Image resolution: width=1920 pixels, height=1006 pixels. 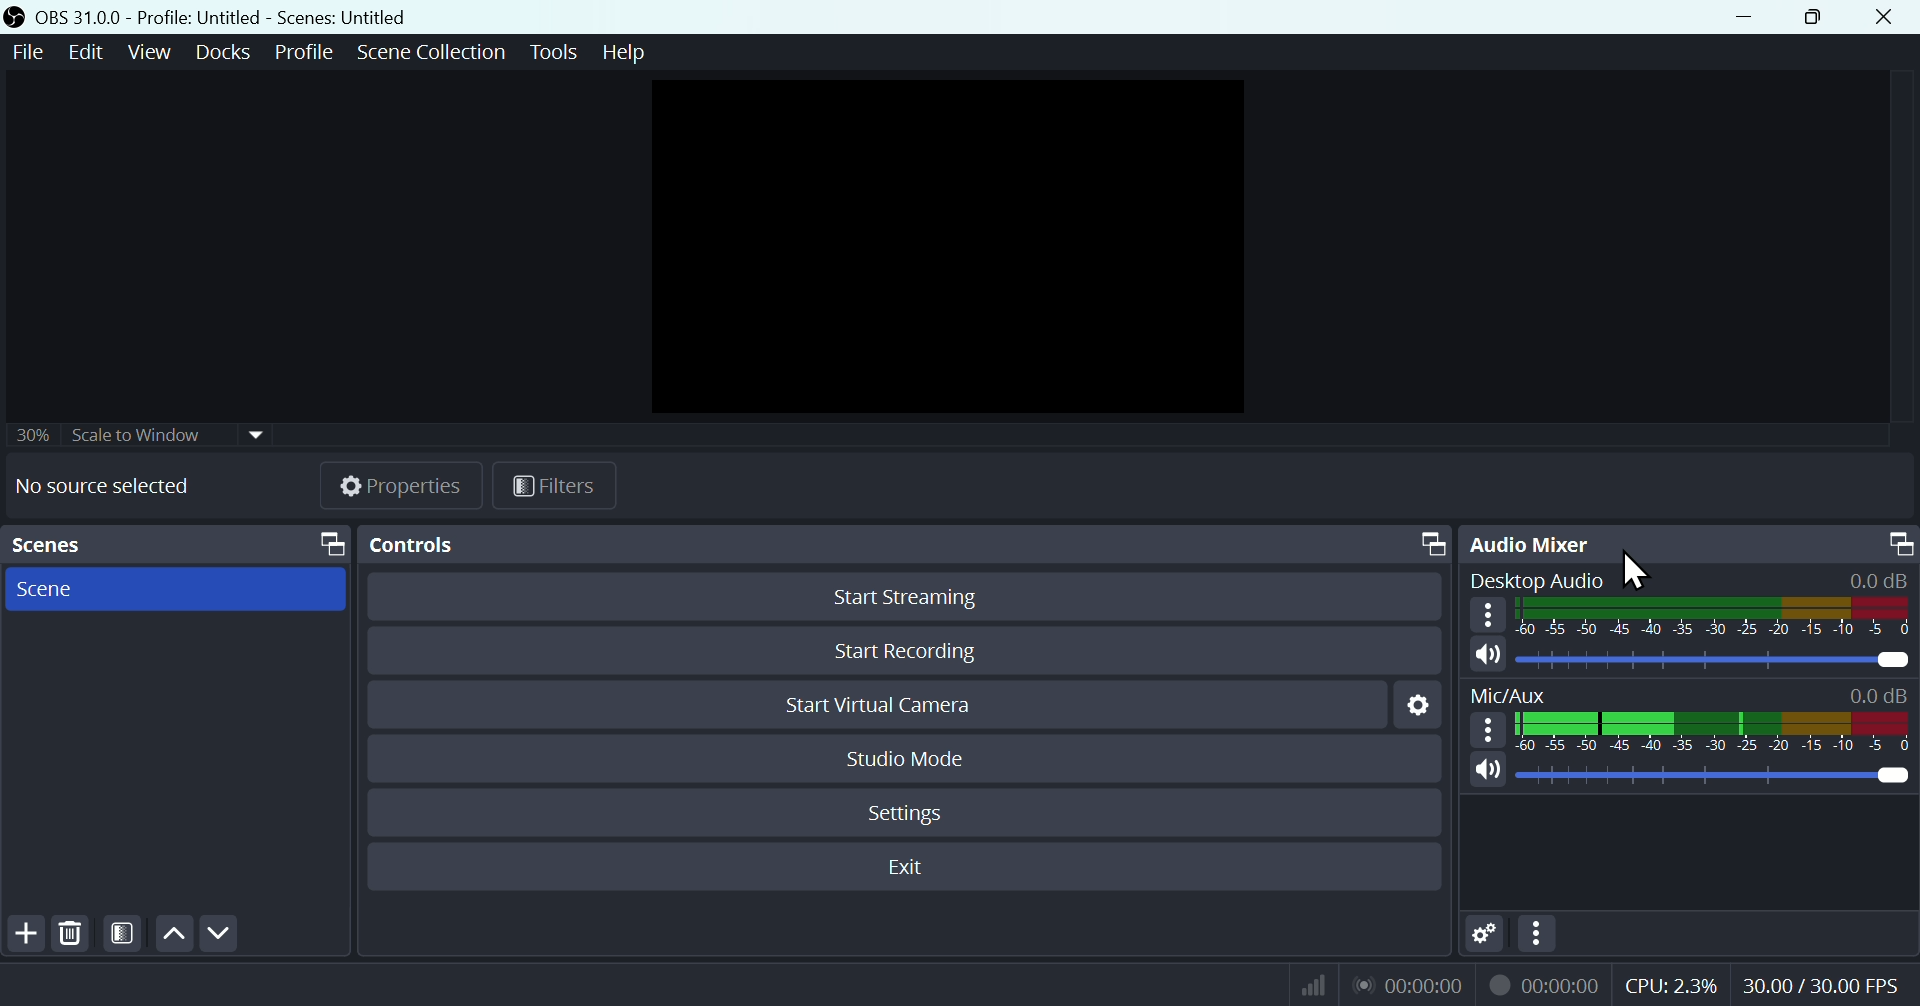 I want to click on Frame Per Second, so click(x=1822, y=984).